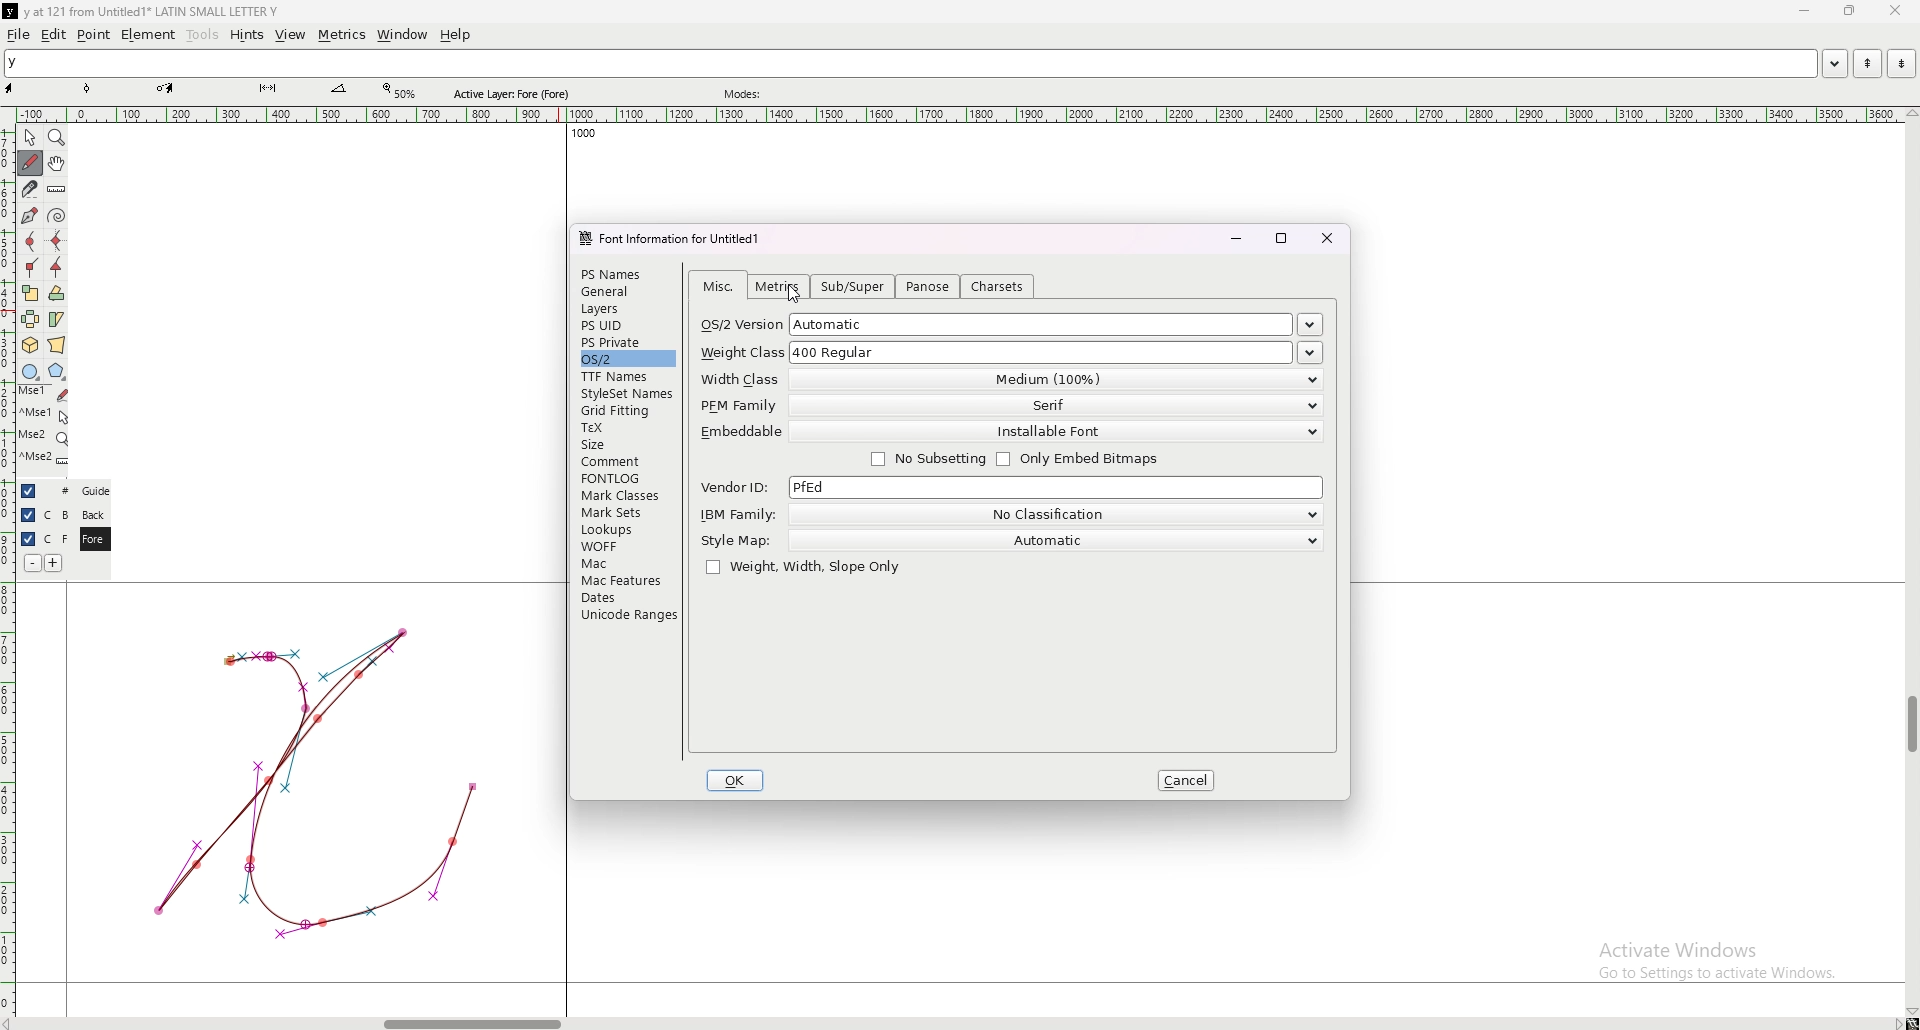  I want to click on dates, so click(627, 597).